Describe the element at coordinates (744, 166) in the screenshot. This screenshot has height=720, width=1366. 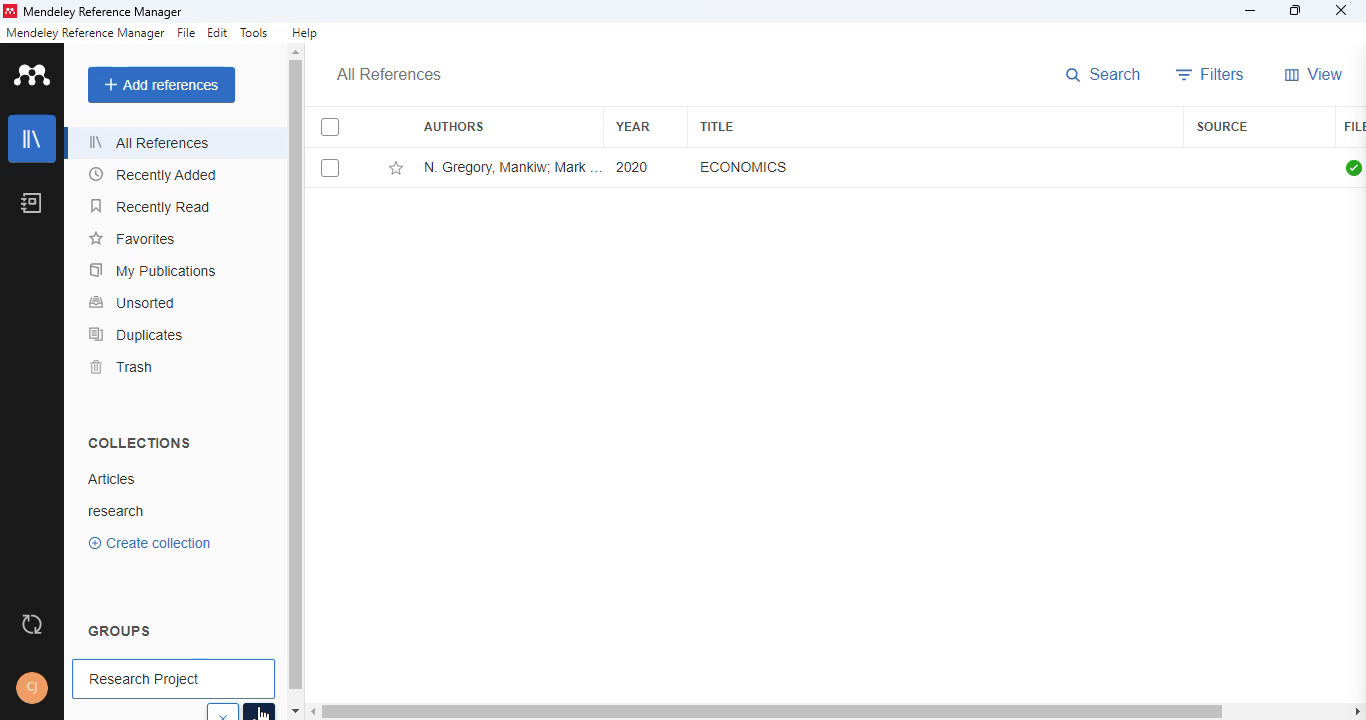
I see `economics` at that location.